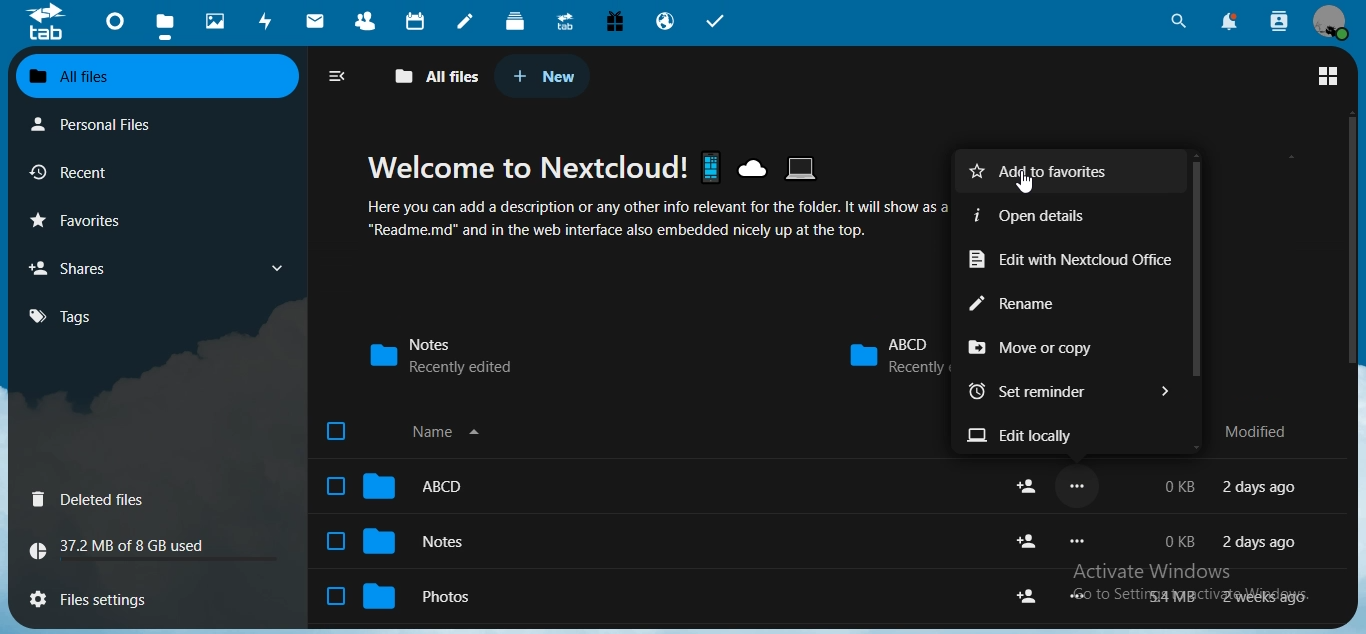 Image resolution: width=1366 pixels, height=634 pixels. I want to click on tags, so click(65, 316).